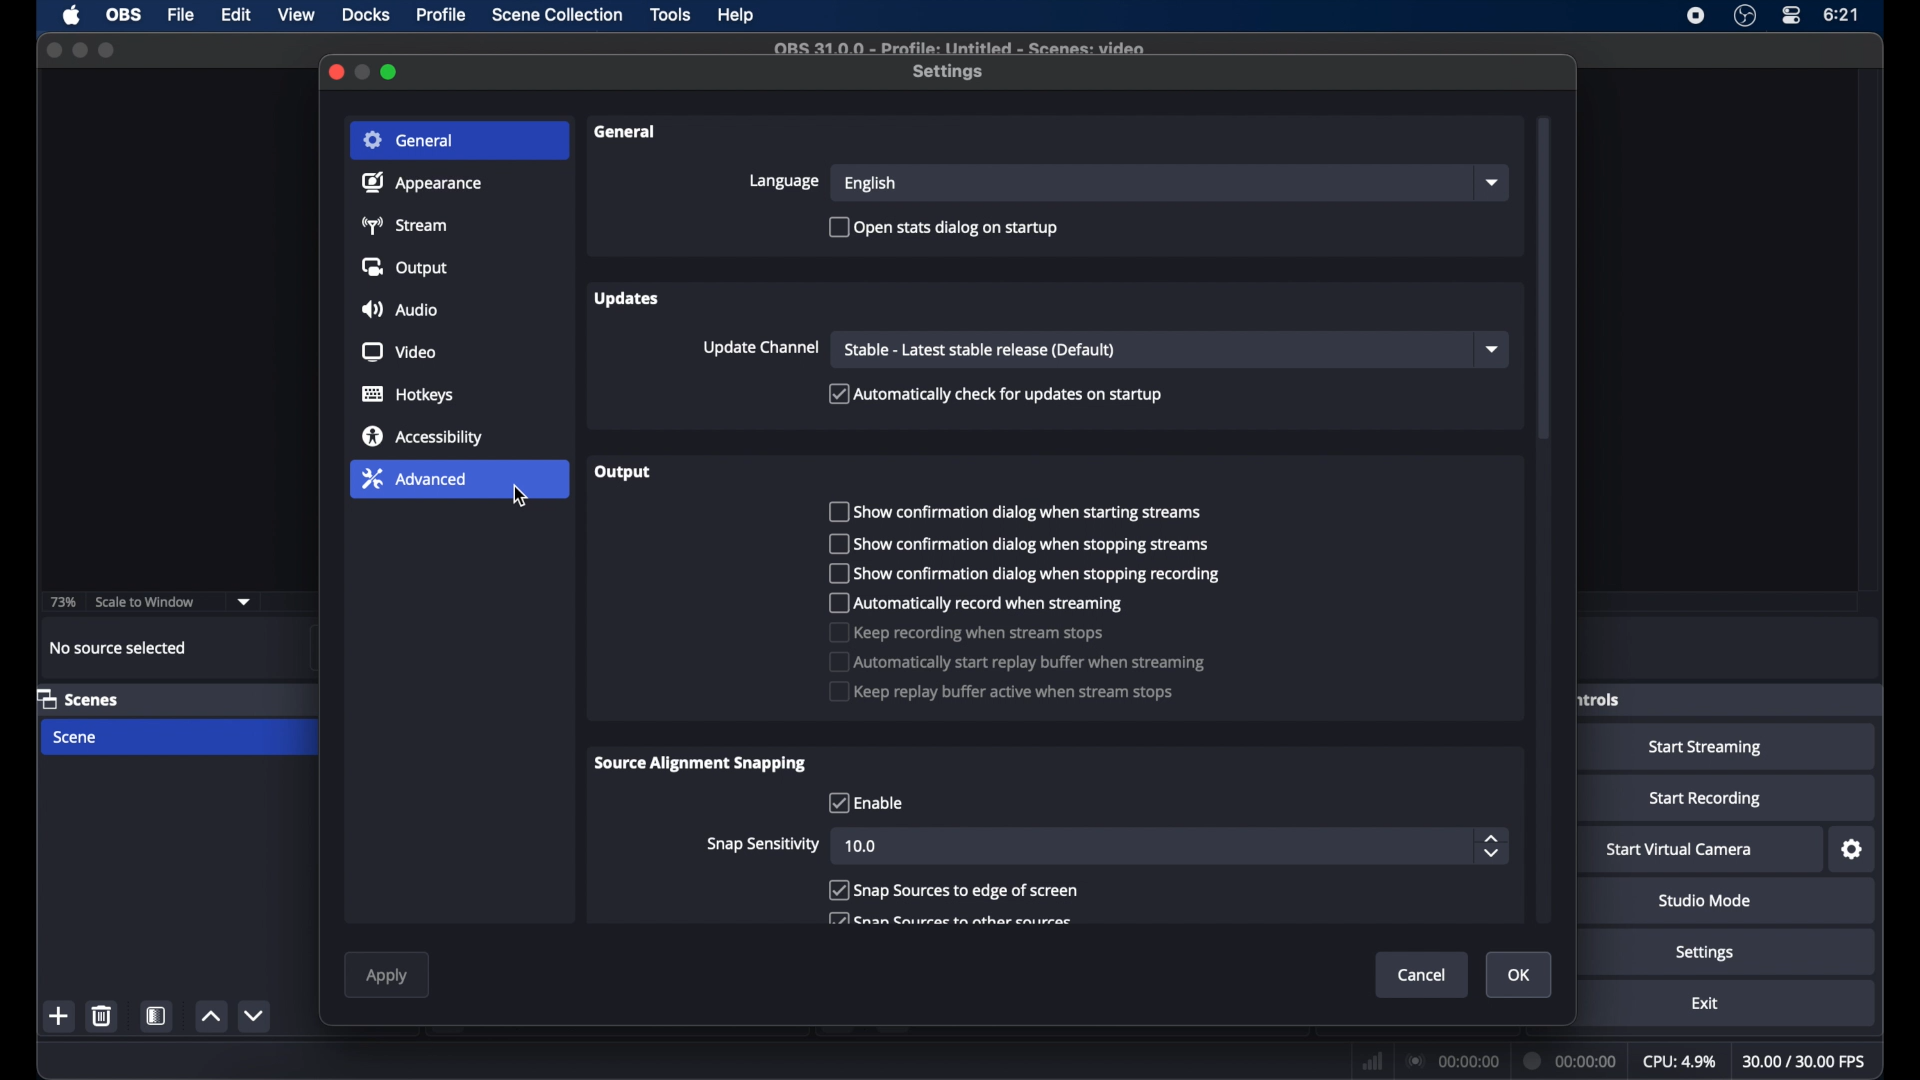 The image size is (1920, 1080). What do you see at coordinates (1024, 511) in the screenshot?
I see `0 Show confirmation dialog when starting streams` at bounding box center [1024, 511].